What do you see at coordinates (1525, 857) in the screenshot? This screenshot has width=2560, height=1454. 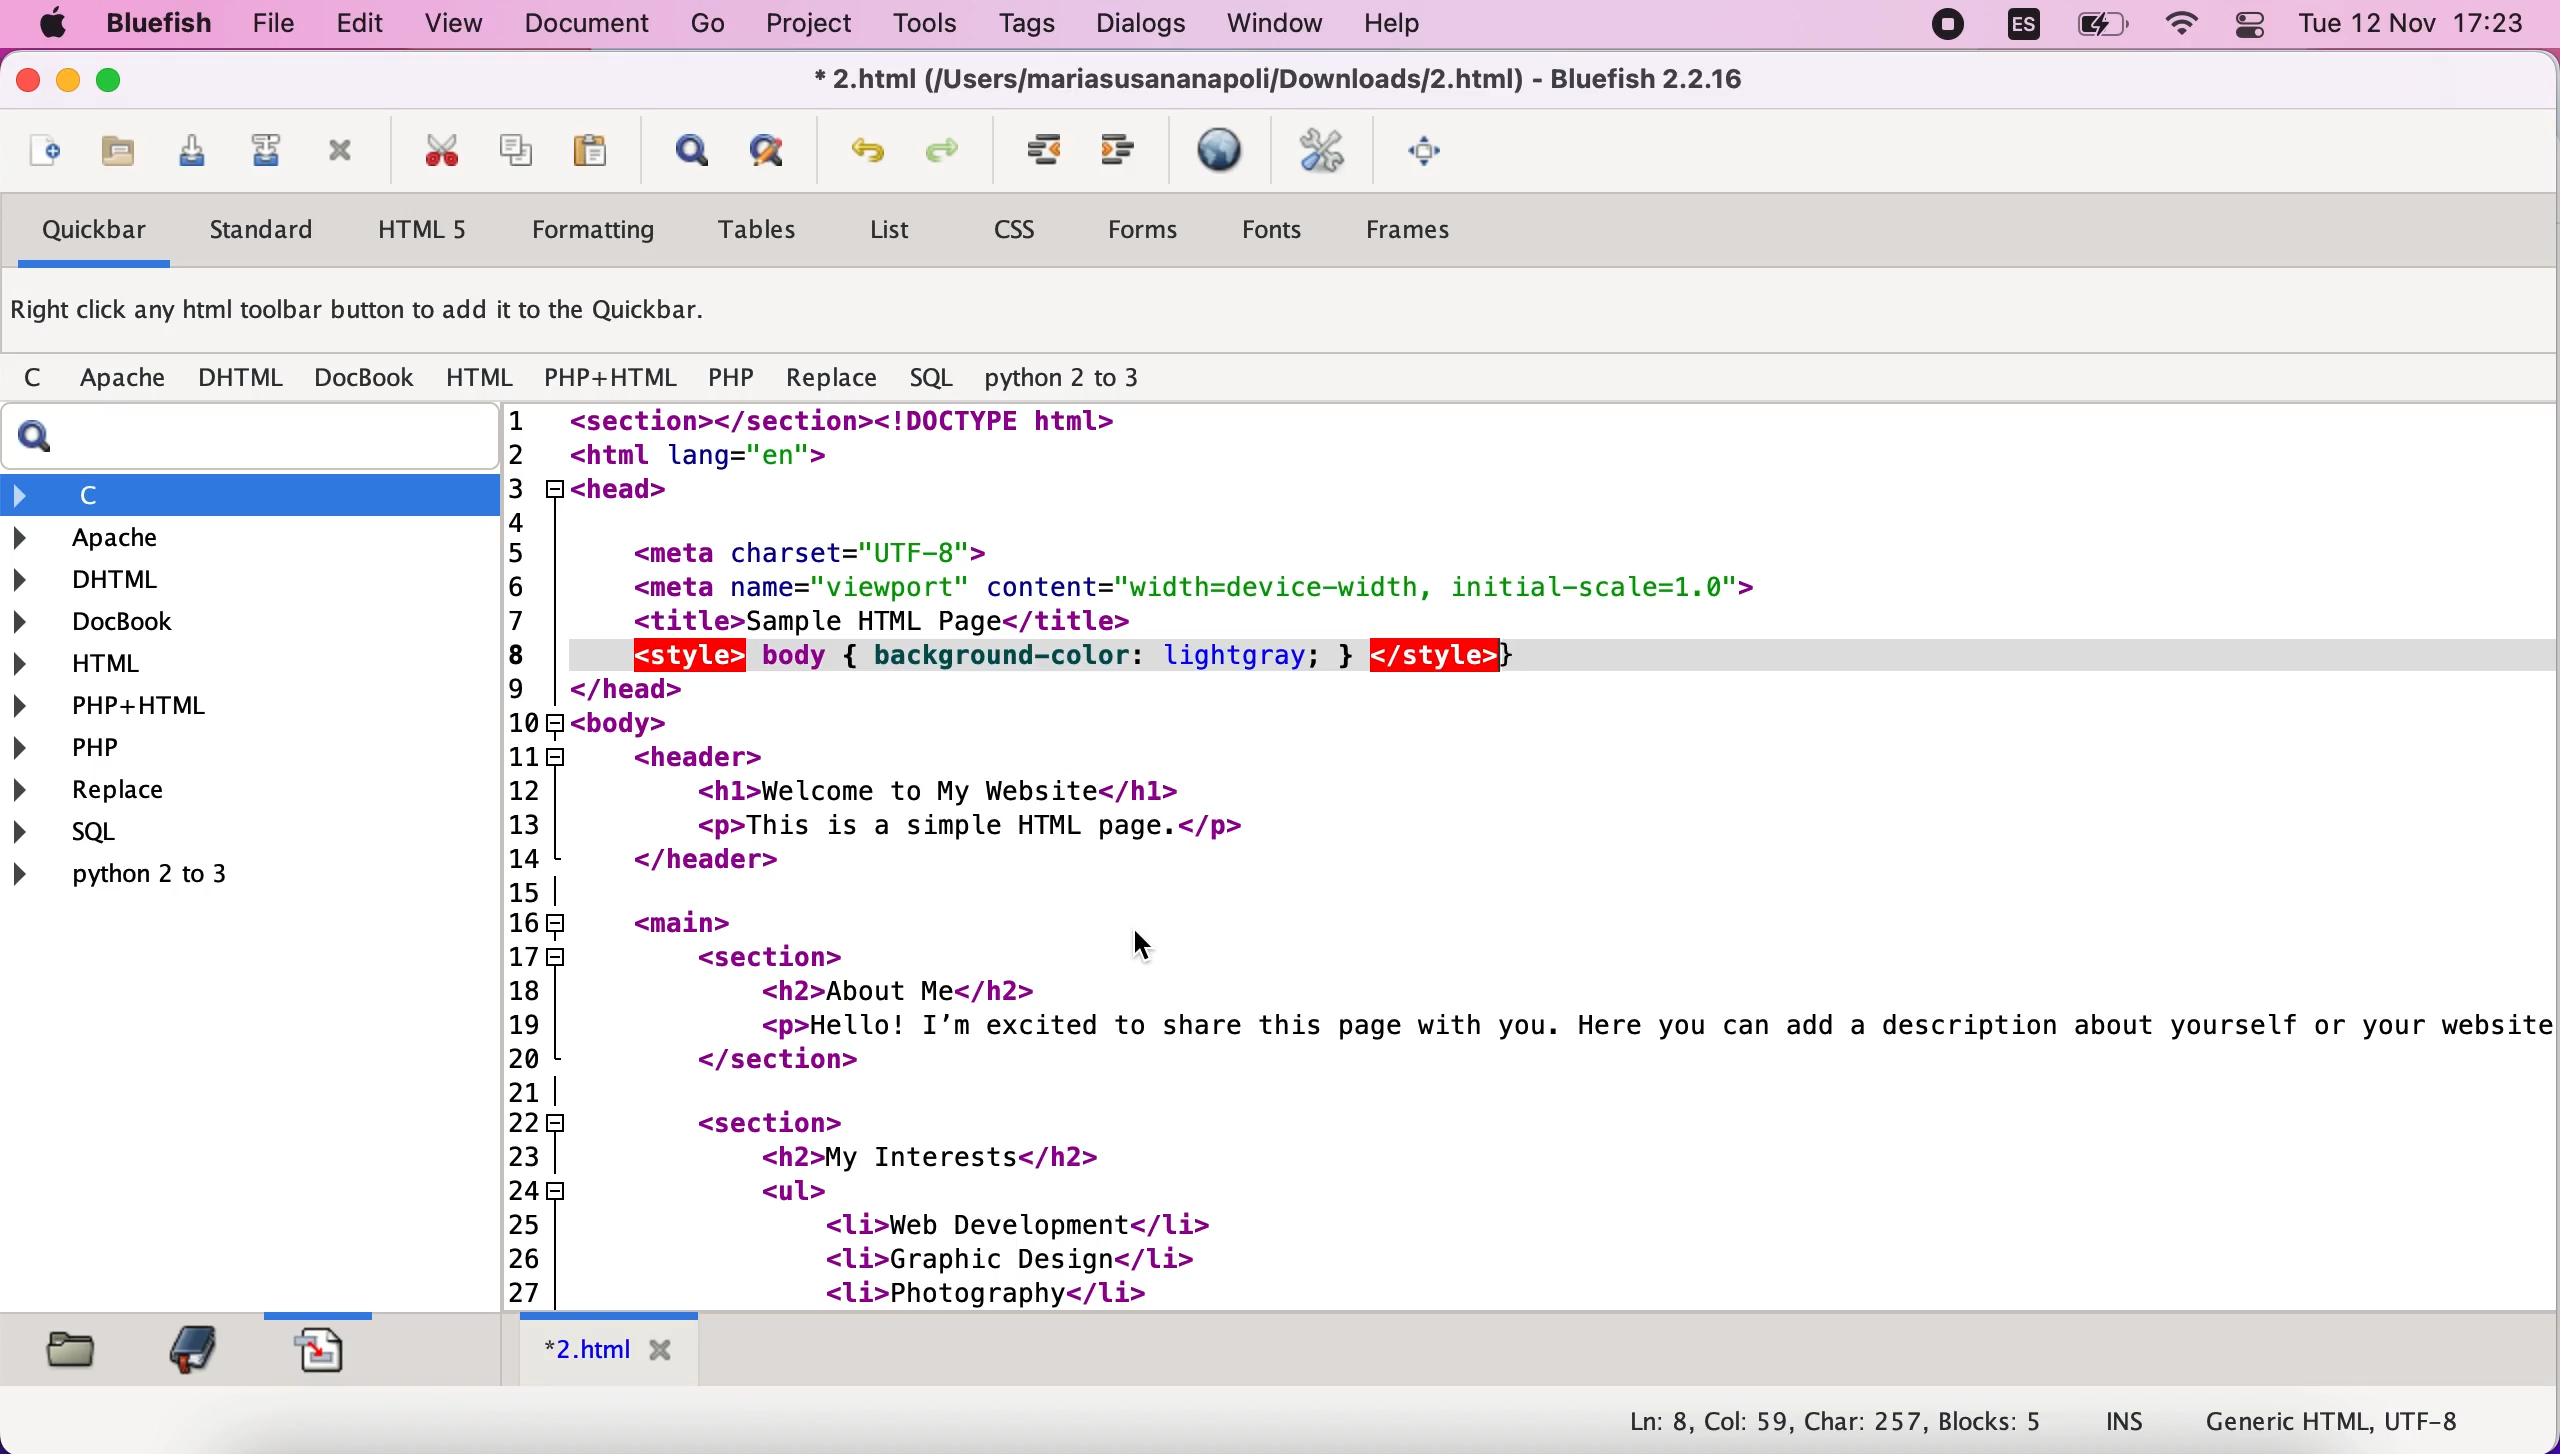 I see `1 <section></section><!DOCTYPE html>

2 <html lang="en">

3 H<head>

4

5 <meta charset="UTF-8">

6 <meta name="viewport" content="width=device-width, initial-scale=1.0">
7 <title>Sample HTML Page</title>

8 body { background-color: lightgray; }
9 | </head>

10 J <body>

11 <header>

12 <hl>Welcome to My Website</hl>

13 <p>This is a simple HTML page.</p>

14 </header>

15 |

16 <main>

17 <section> LS

18 <h2>About Me</h2>

19 <p>Hello! I'm excited to share this page with you. Here you can add a description about yourself or your website
20 </section>

21 |

22 <section>

2] <h2>My Interests</h2>

24 <ul>

25 <li>Web Development</li>

26 <li>Graphic Design</1li>

27 <li>Photography</1li>` at bounding box center [1525, 857].